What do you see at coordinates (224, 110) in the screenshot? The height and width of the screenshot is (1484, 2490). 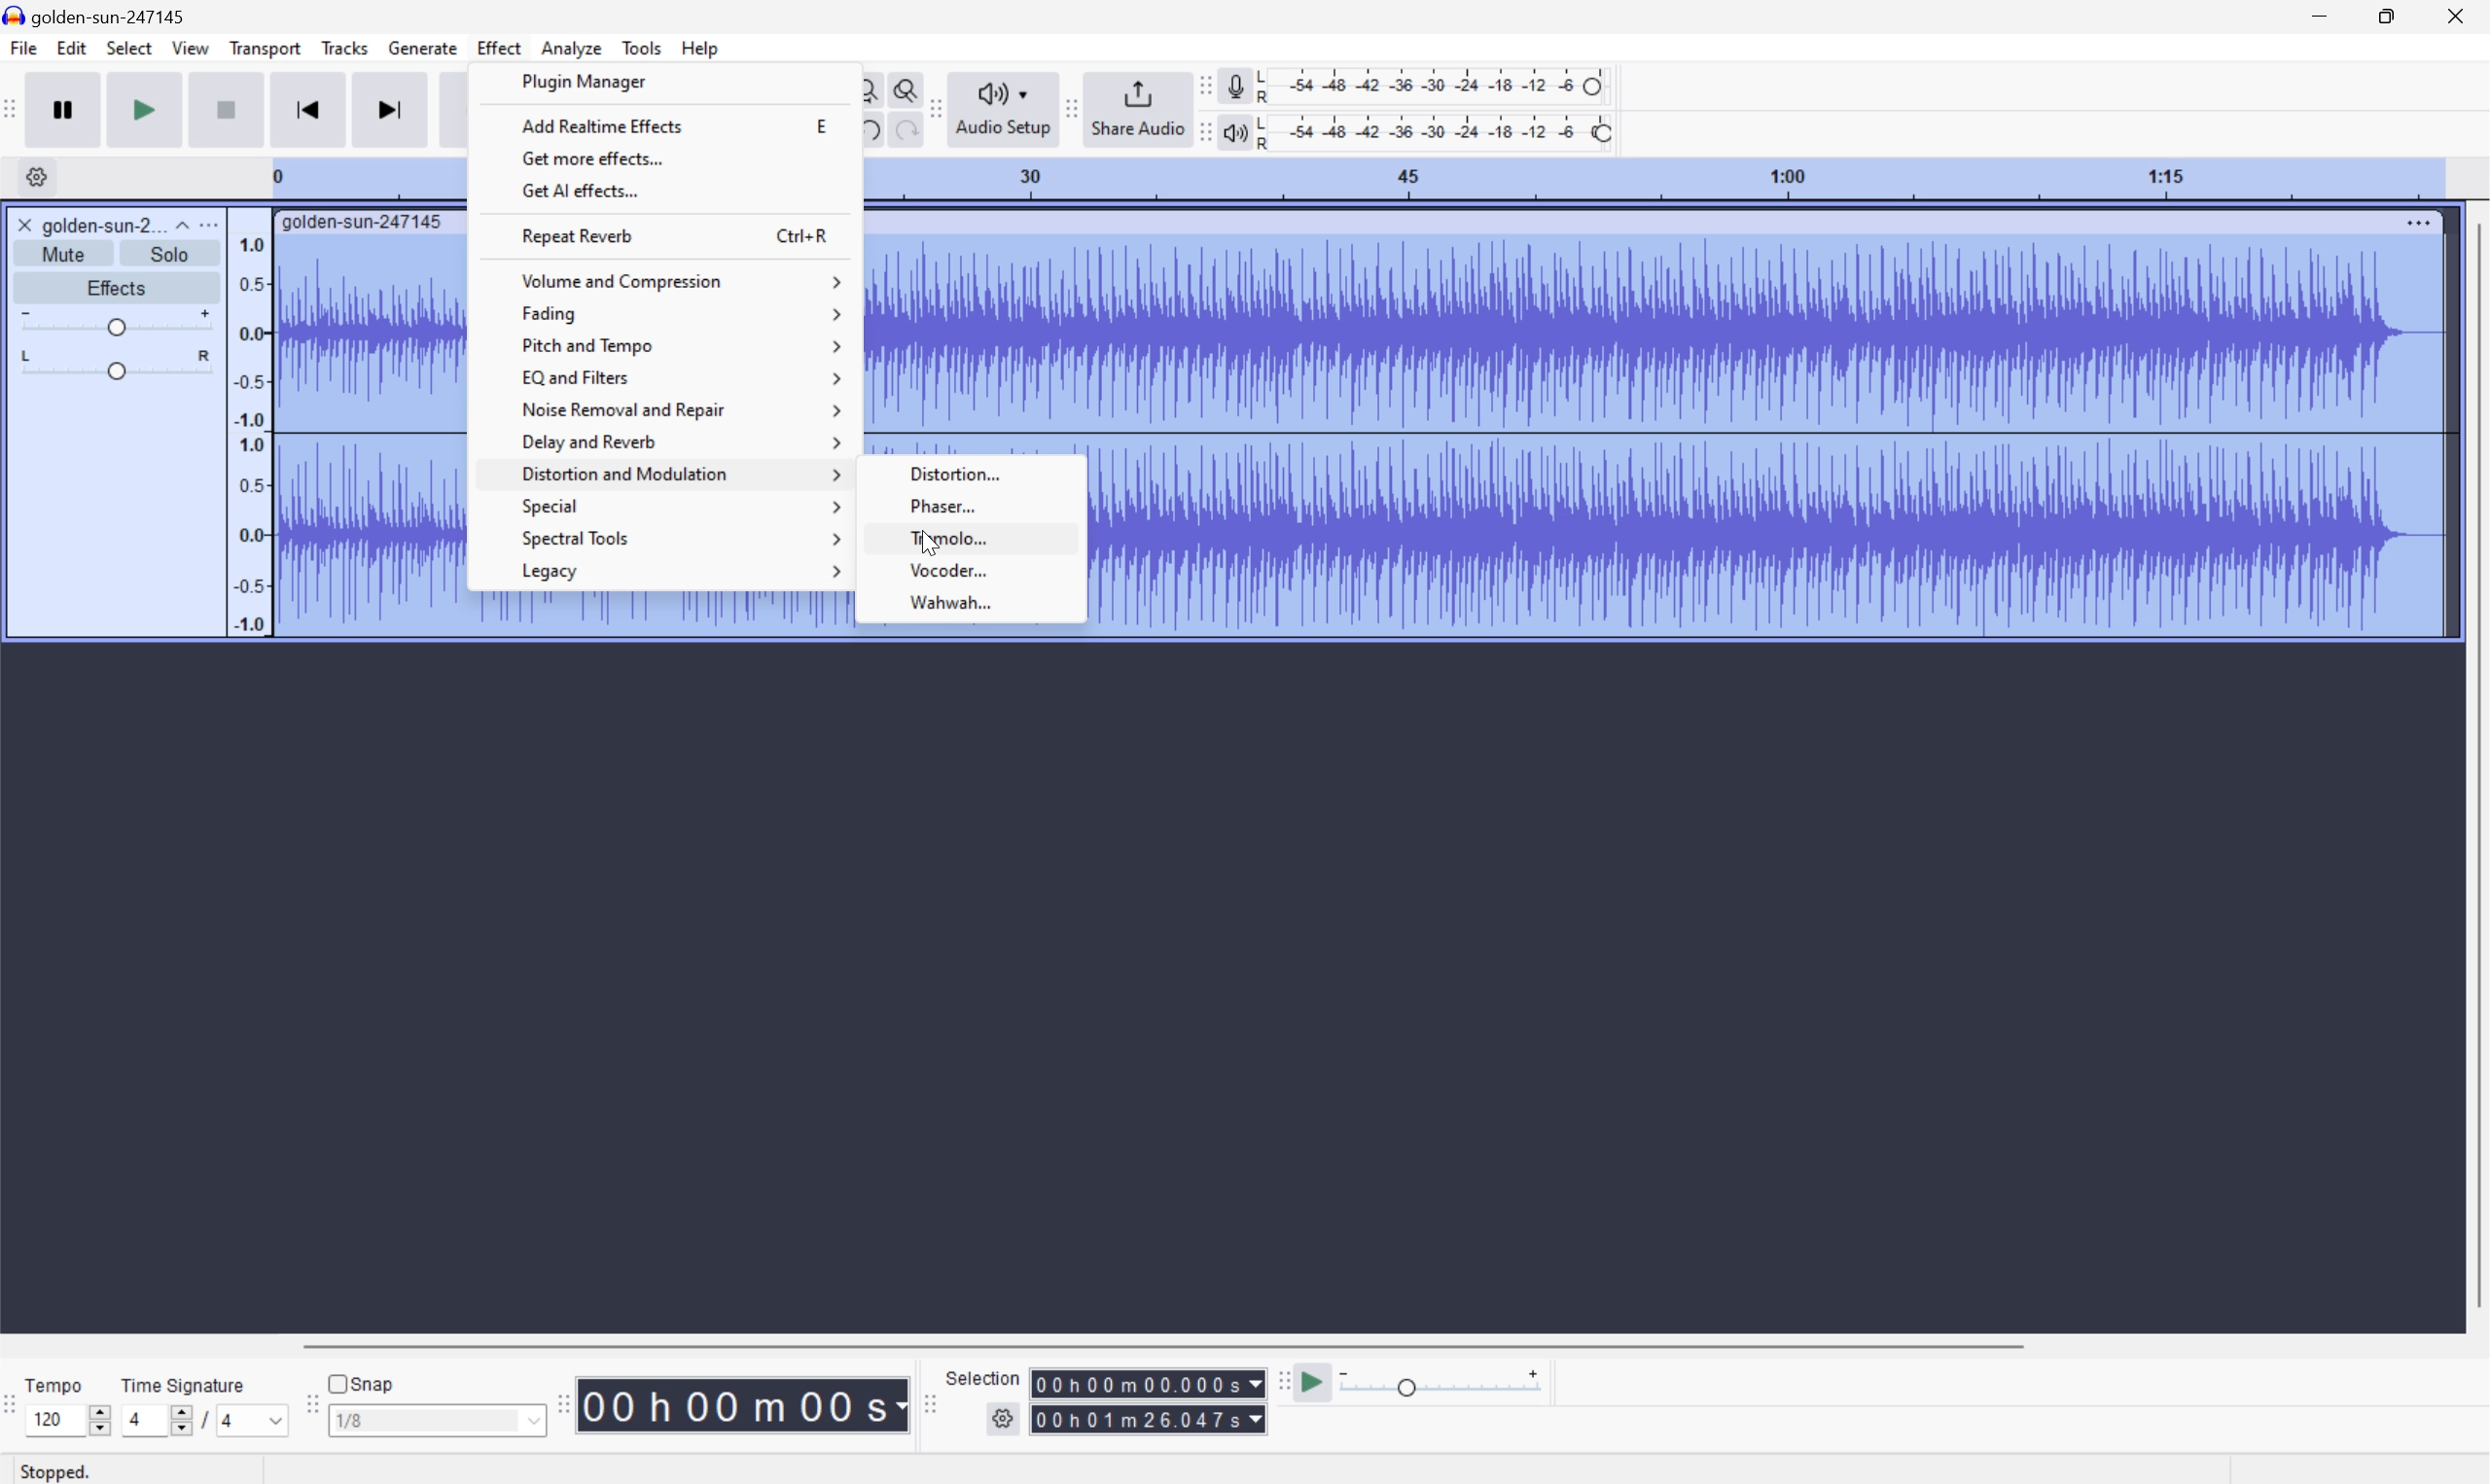 I see `Stop` at bounding box center [224, 110].